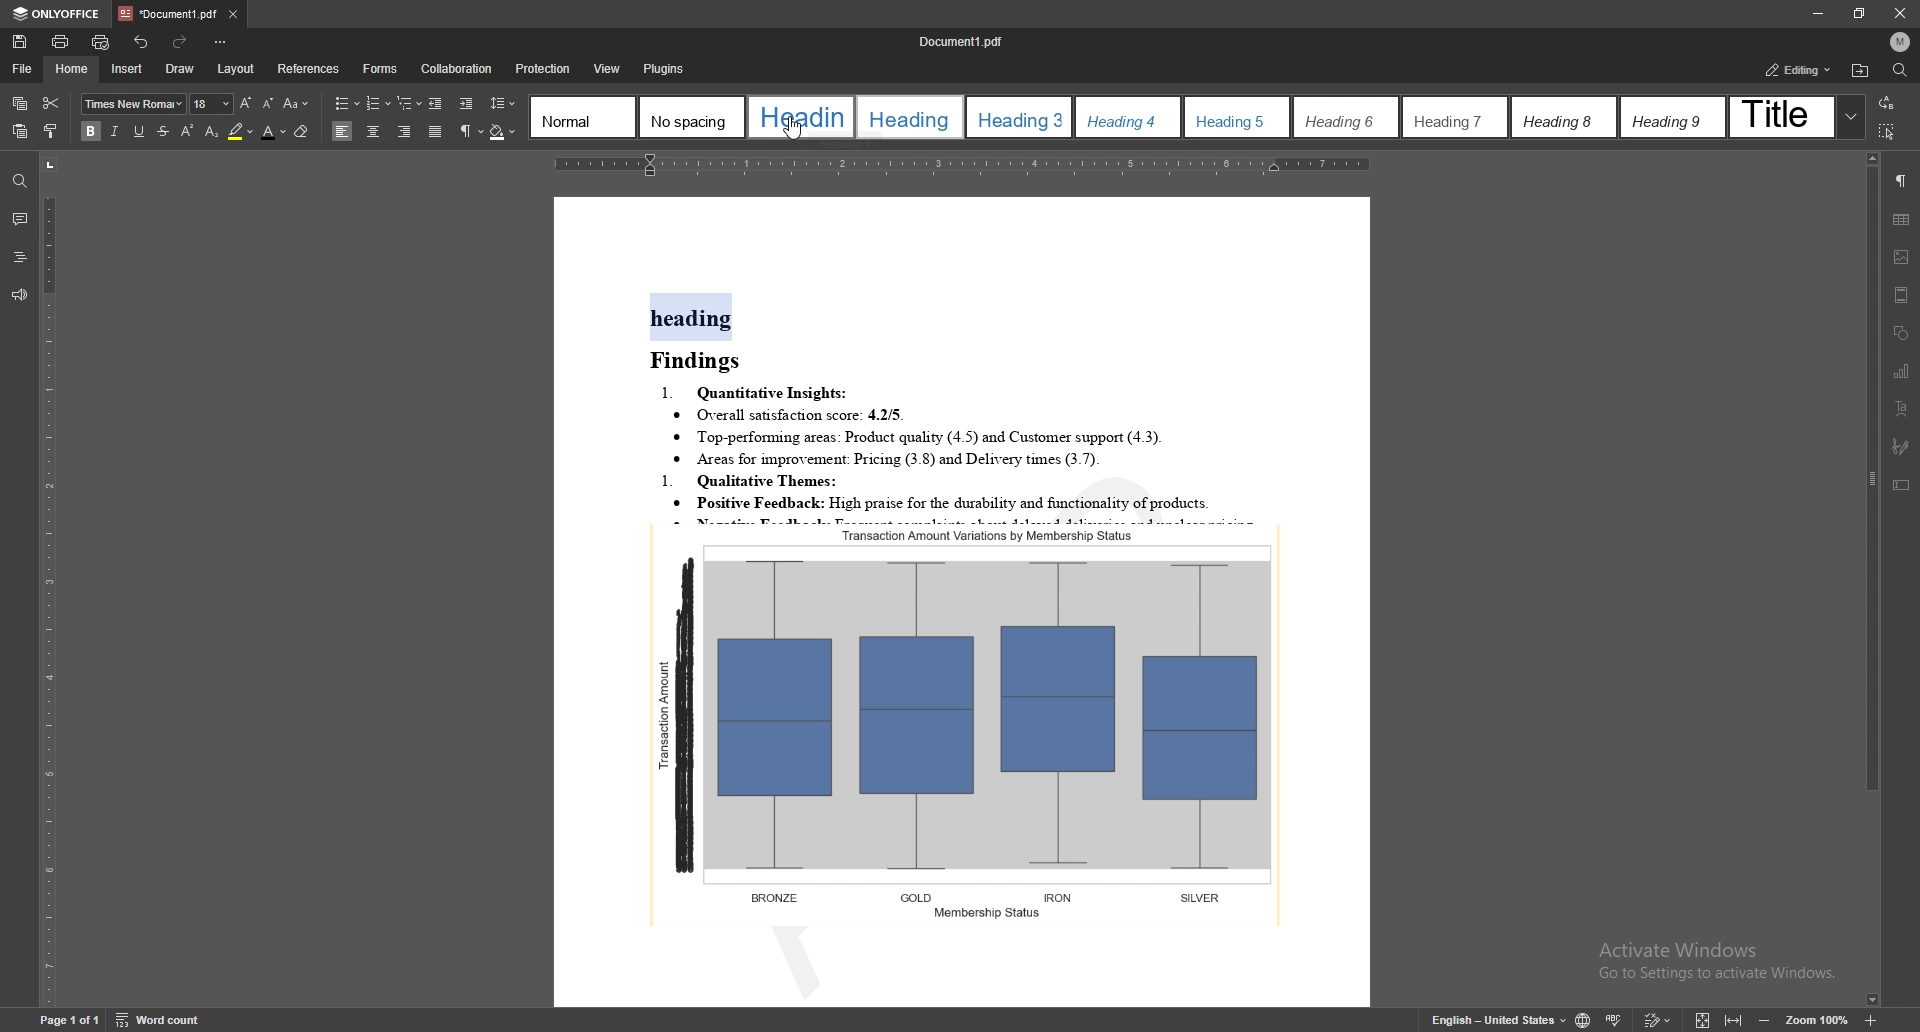 The width and height of the screenshot is (1920, 1032). Describe the element at coordinates (169, 1021) in the screenshot. I see `word count` at that location.